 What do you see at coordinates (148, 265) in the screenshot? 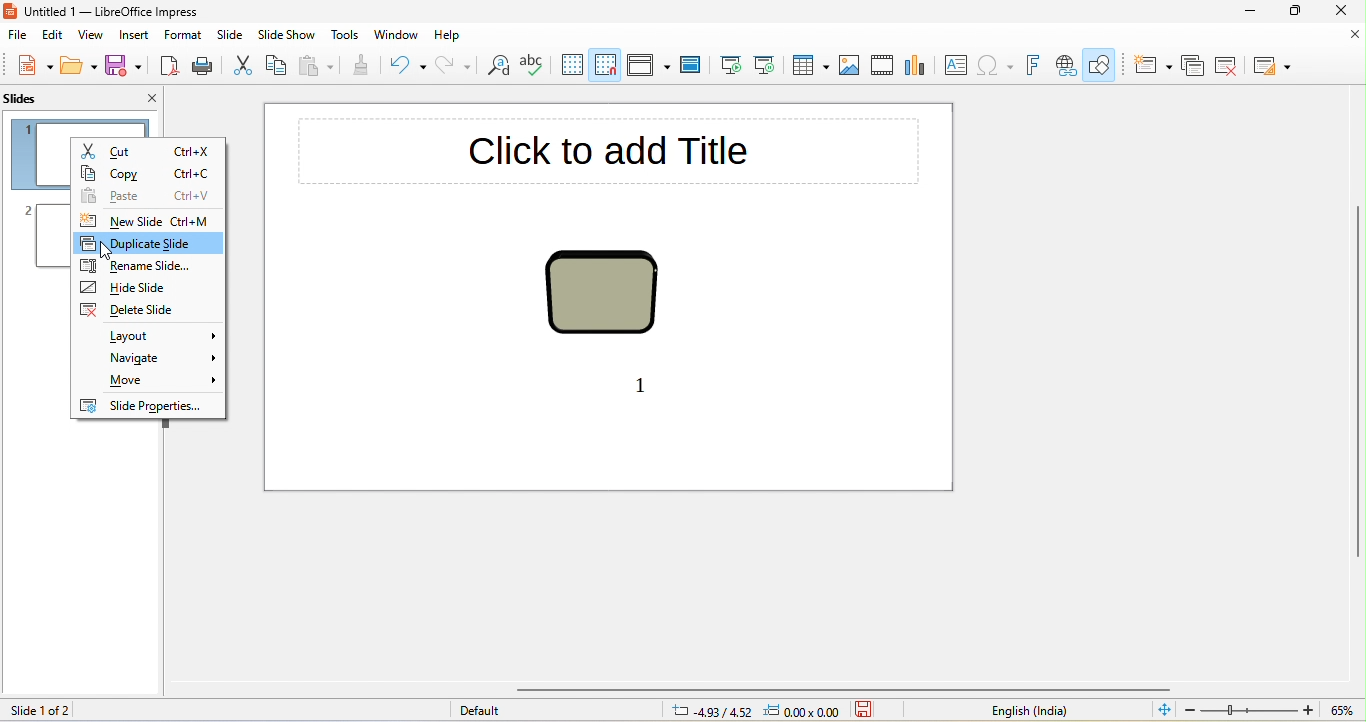
I see `rename slide` at bounding box center [148, 265].